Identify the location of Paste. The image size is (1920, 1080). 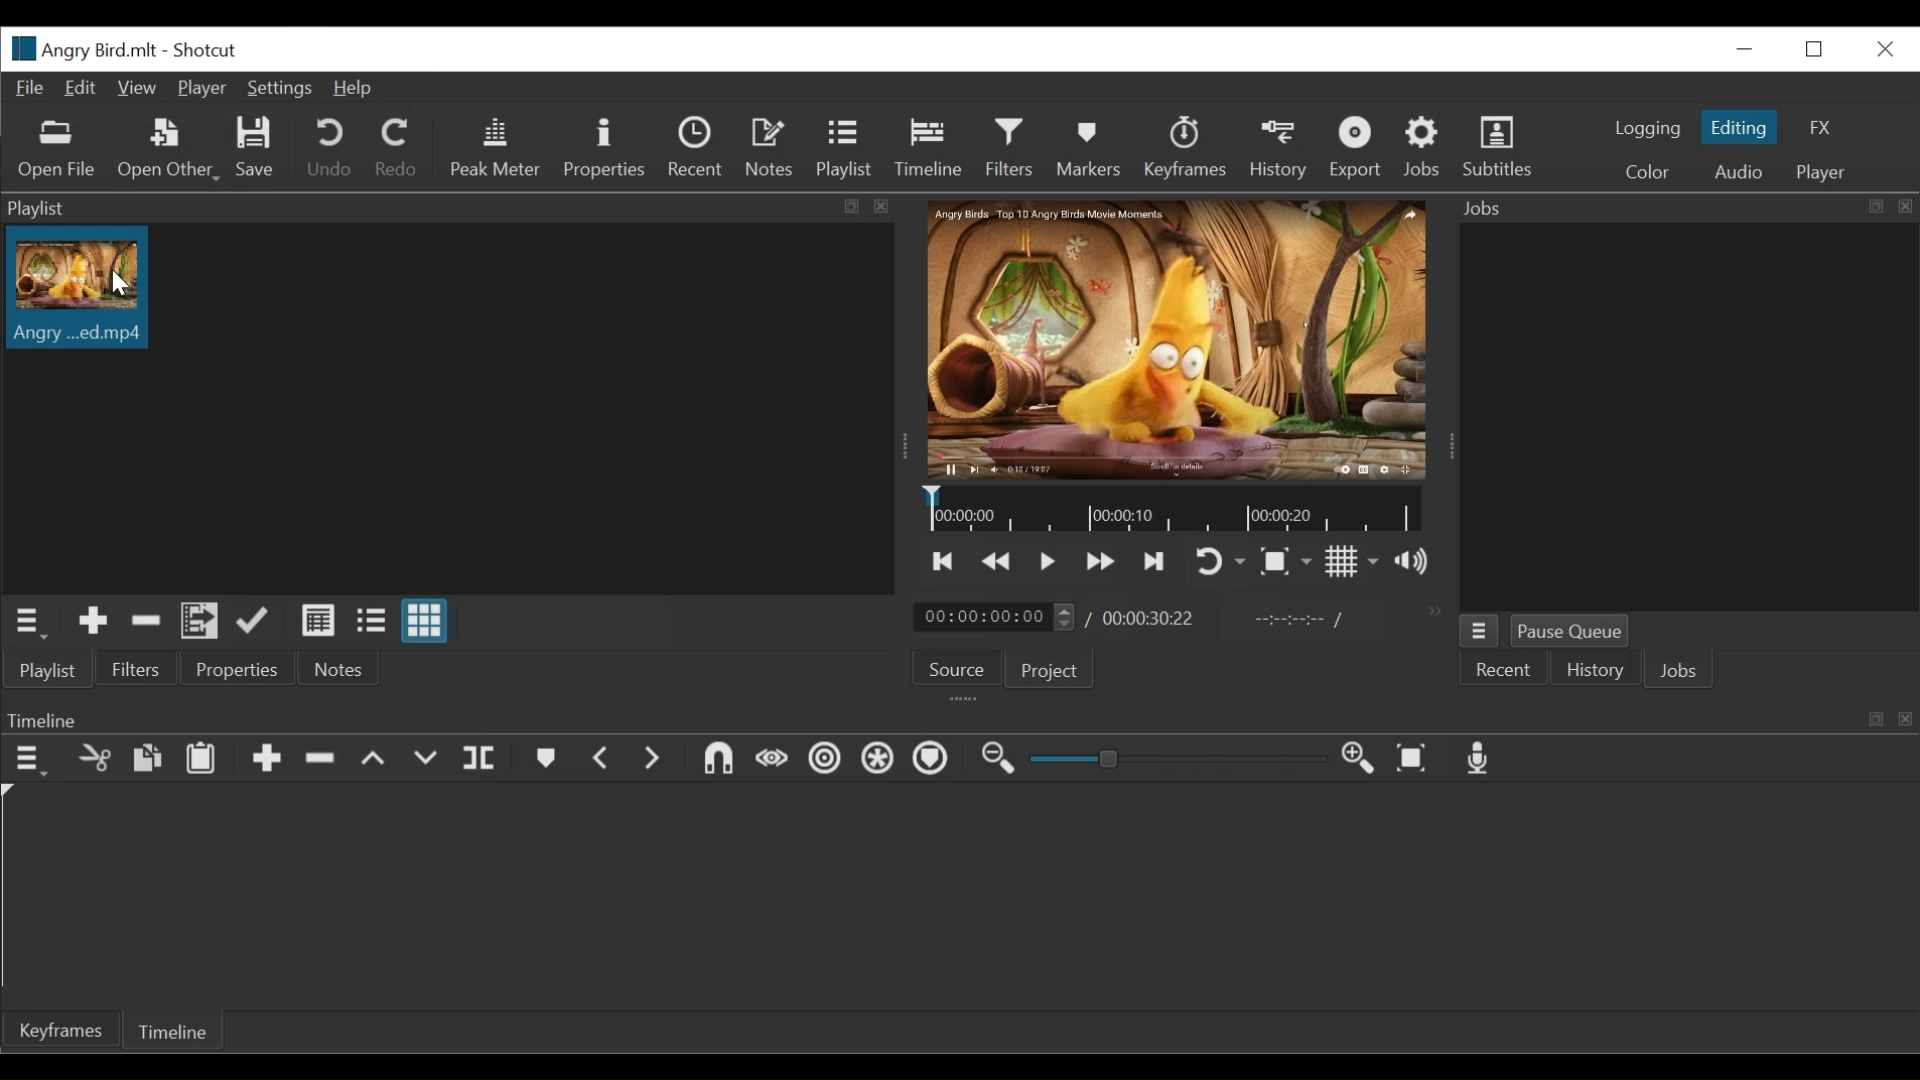
(201, 758).